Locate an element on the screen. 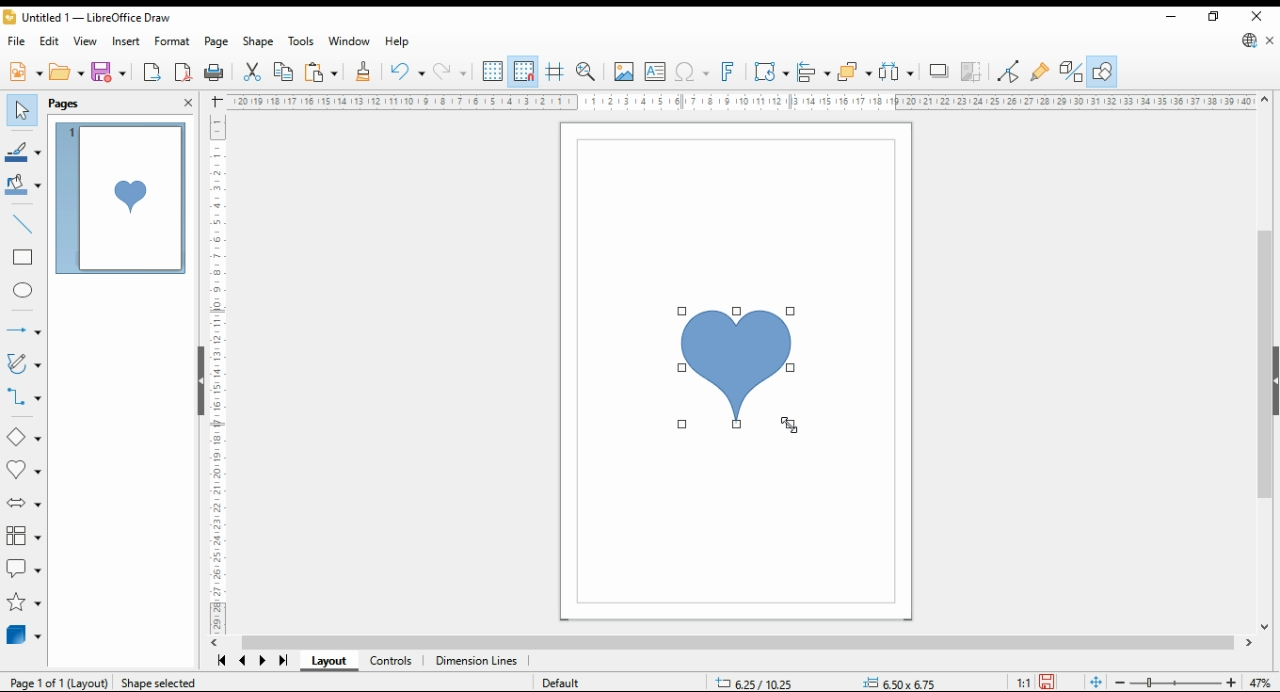 The height and width of the screenshot is (692, 1280). scroll bar is located at coordinates (735, 643).